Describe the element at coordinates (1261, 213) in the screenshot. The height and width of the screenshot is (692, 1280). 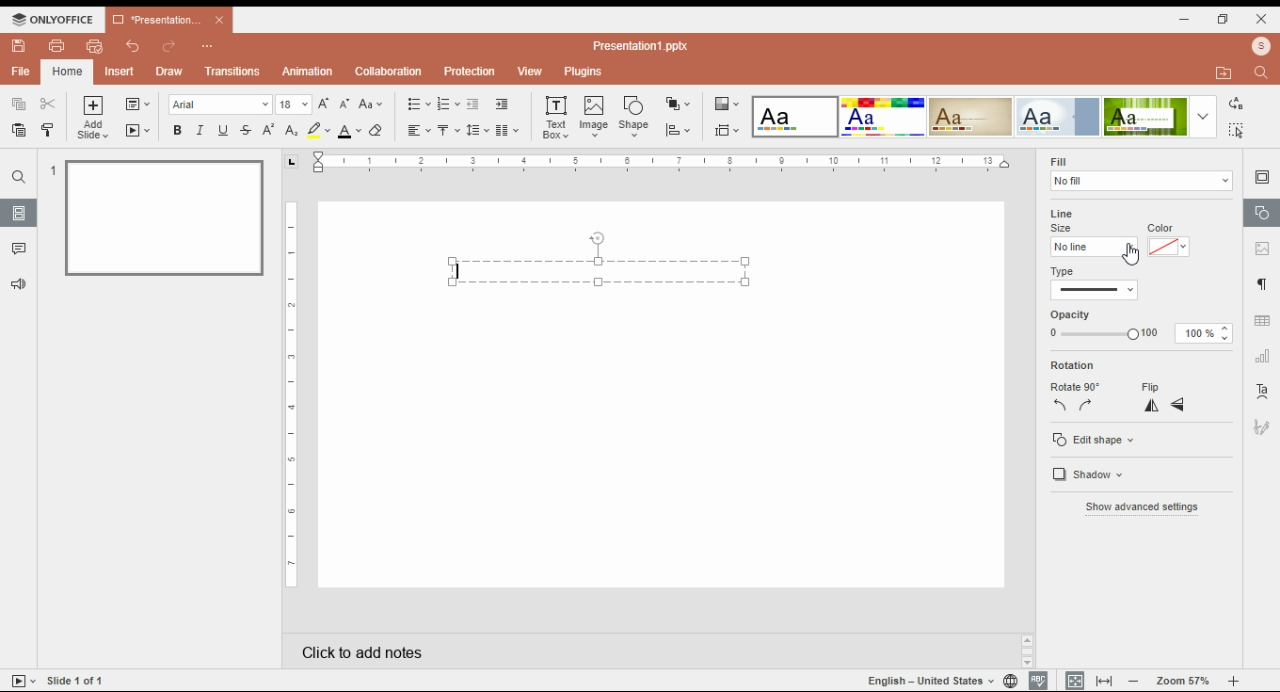
I see `shape settings` at that location.